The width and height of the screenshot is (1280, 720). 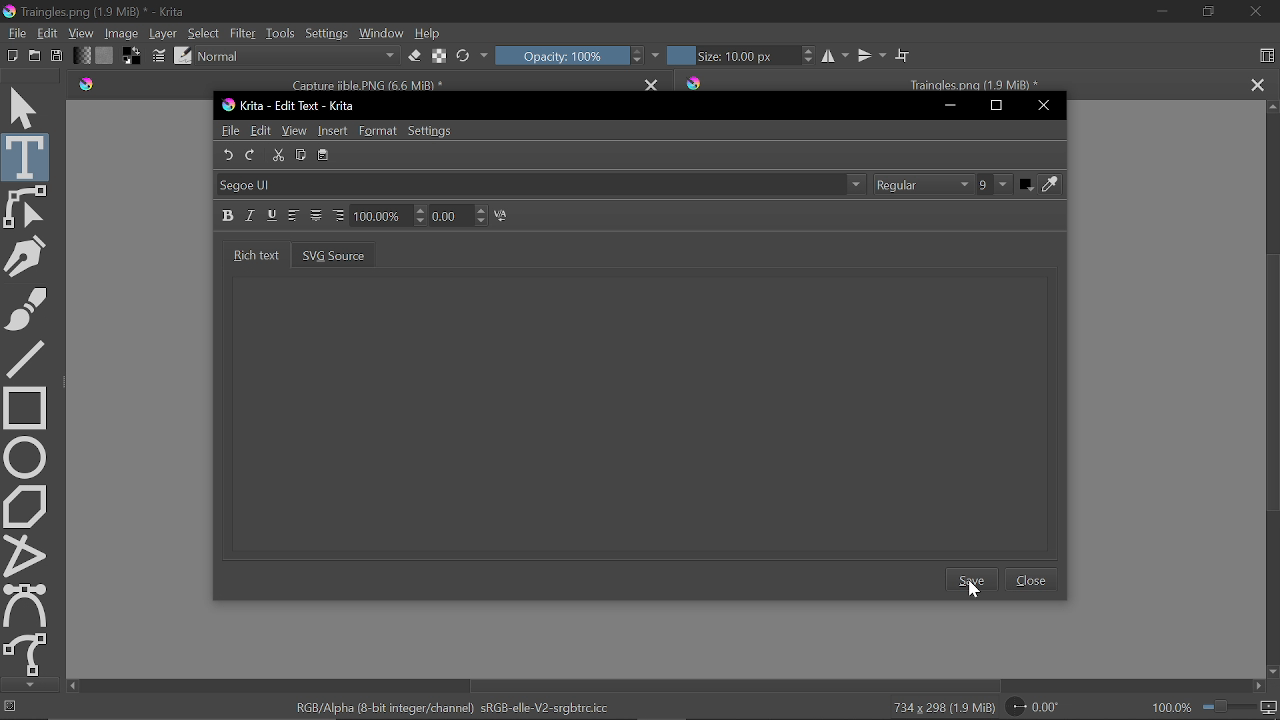 I want to click on Redo, so click(x=250, y=157).